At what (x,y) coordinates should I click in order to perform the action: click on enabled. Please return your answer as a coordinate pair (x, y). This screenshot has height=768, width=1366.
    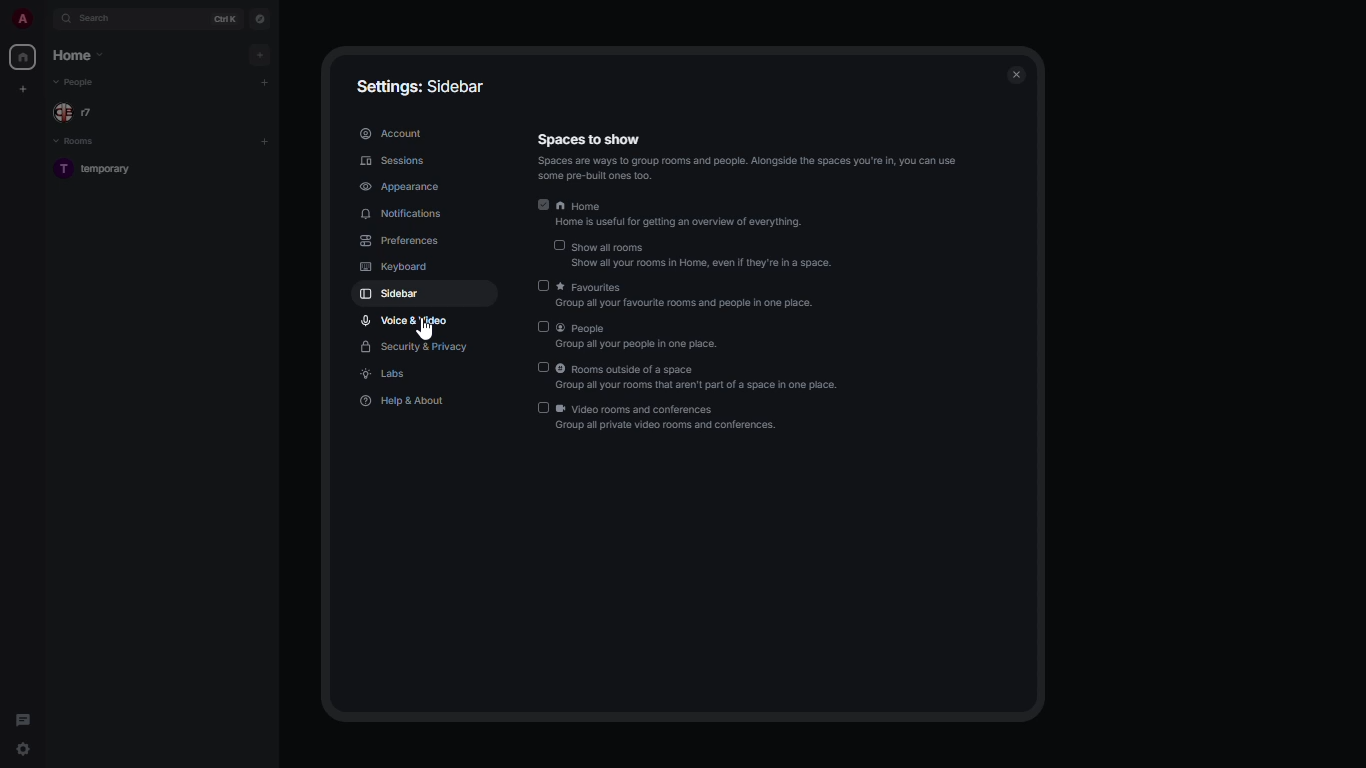
    Looking at the image, I should click on (542, 205).